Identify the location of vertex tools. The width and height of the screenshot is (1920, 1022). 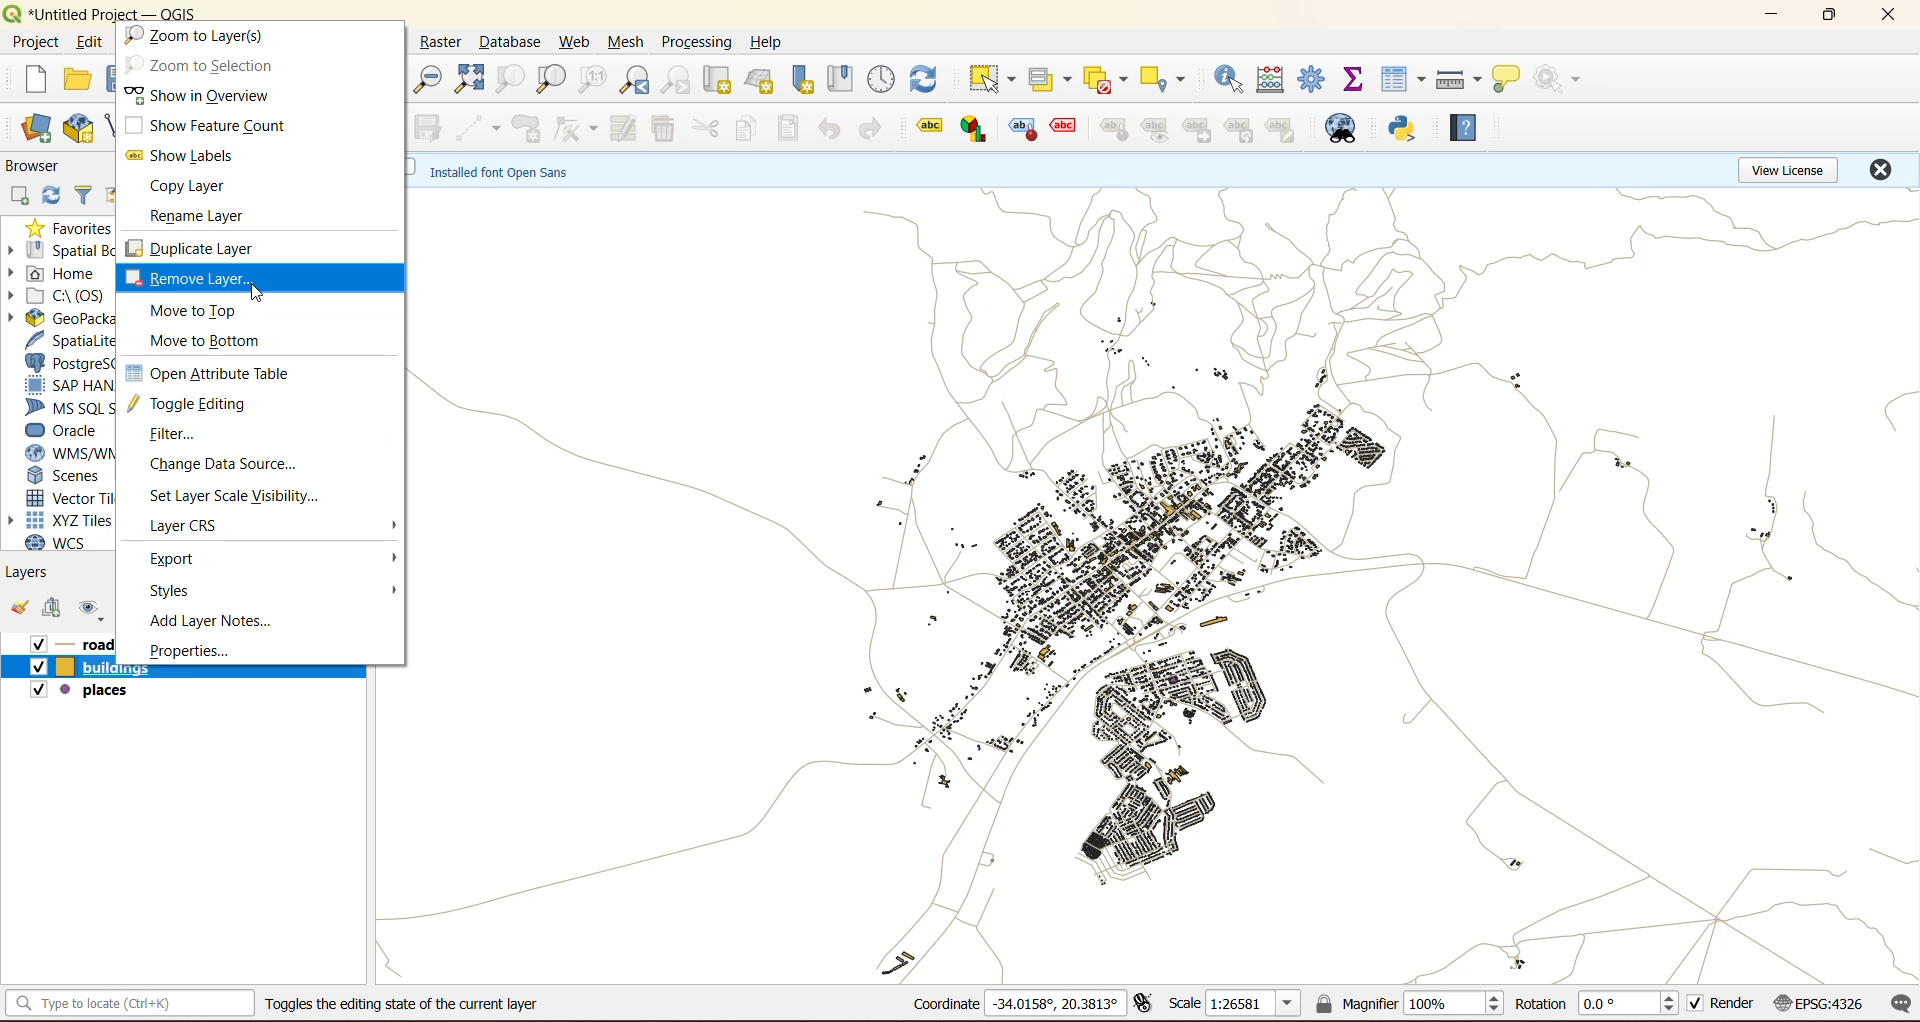
(577, 129).